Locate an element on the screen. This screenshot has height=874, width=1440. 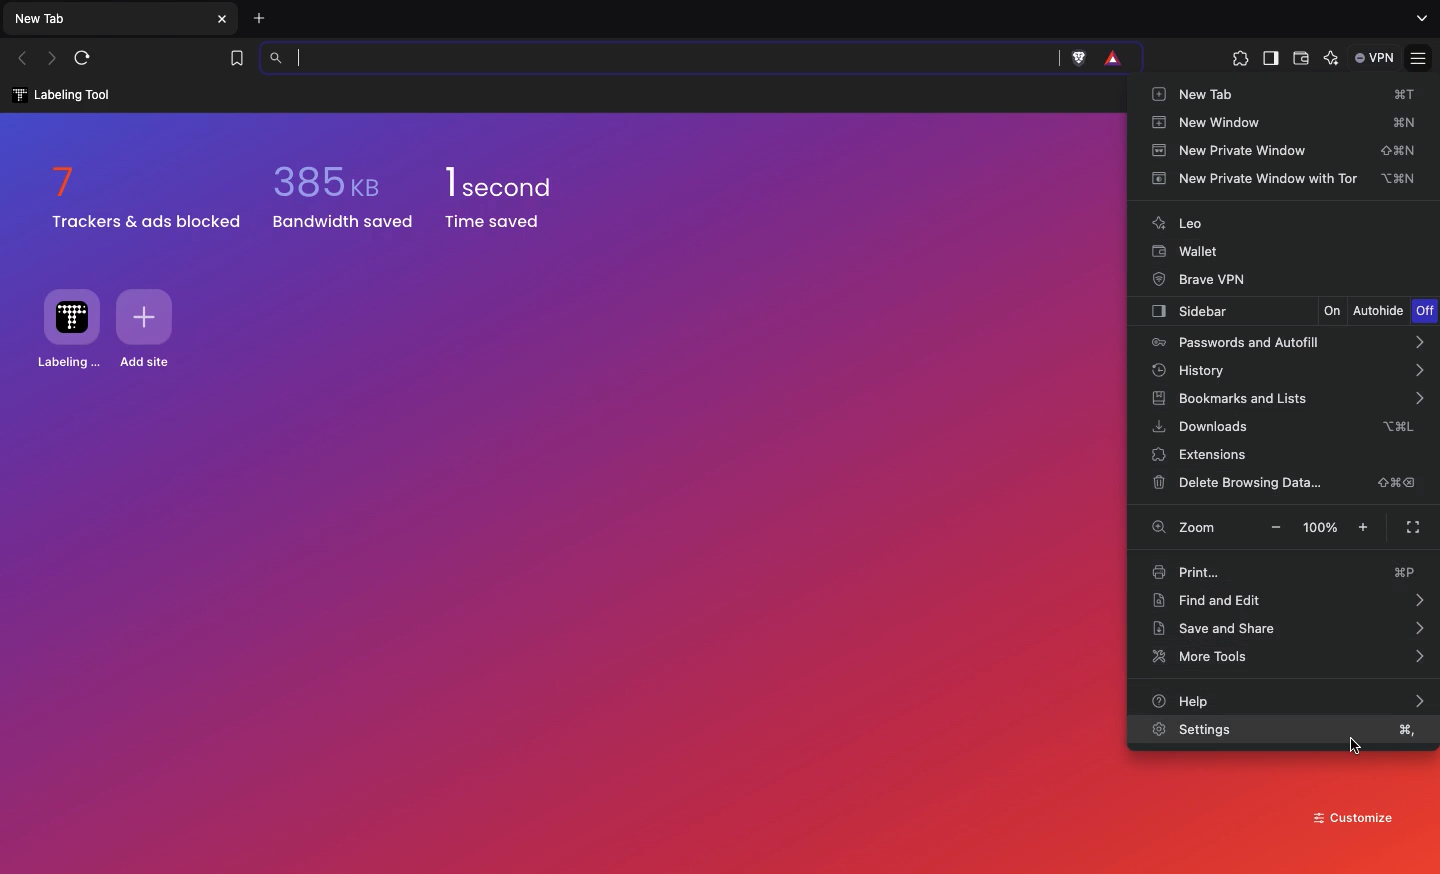
Leo AI is located at coordinates (1331, 59).